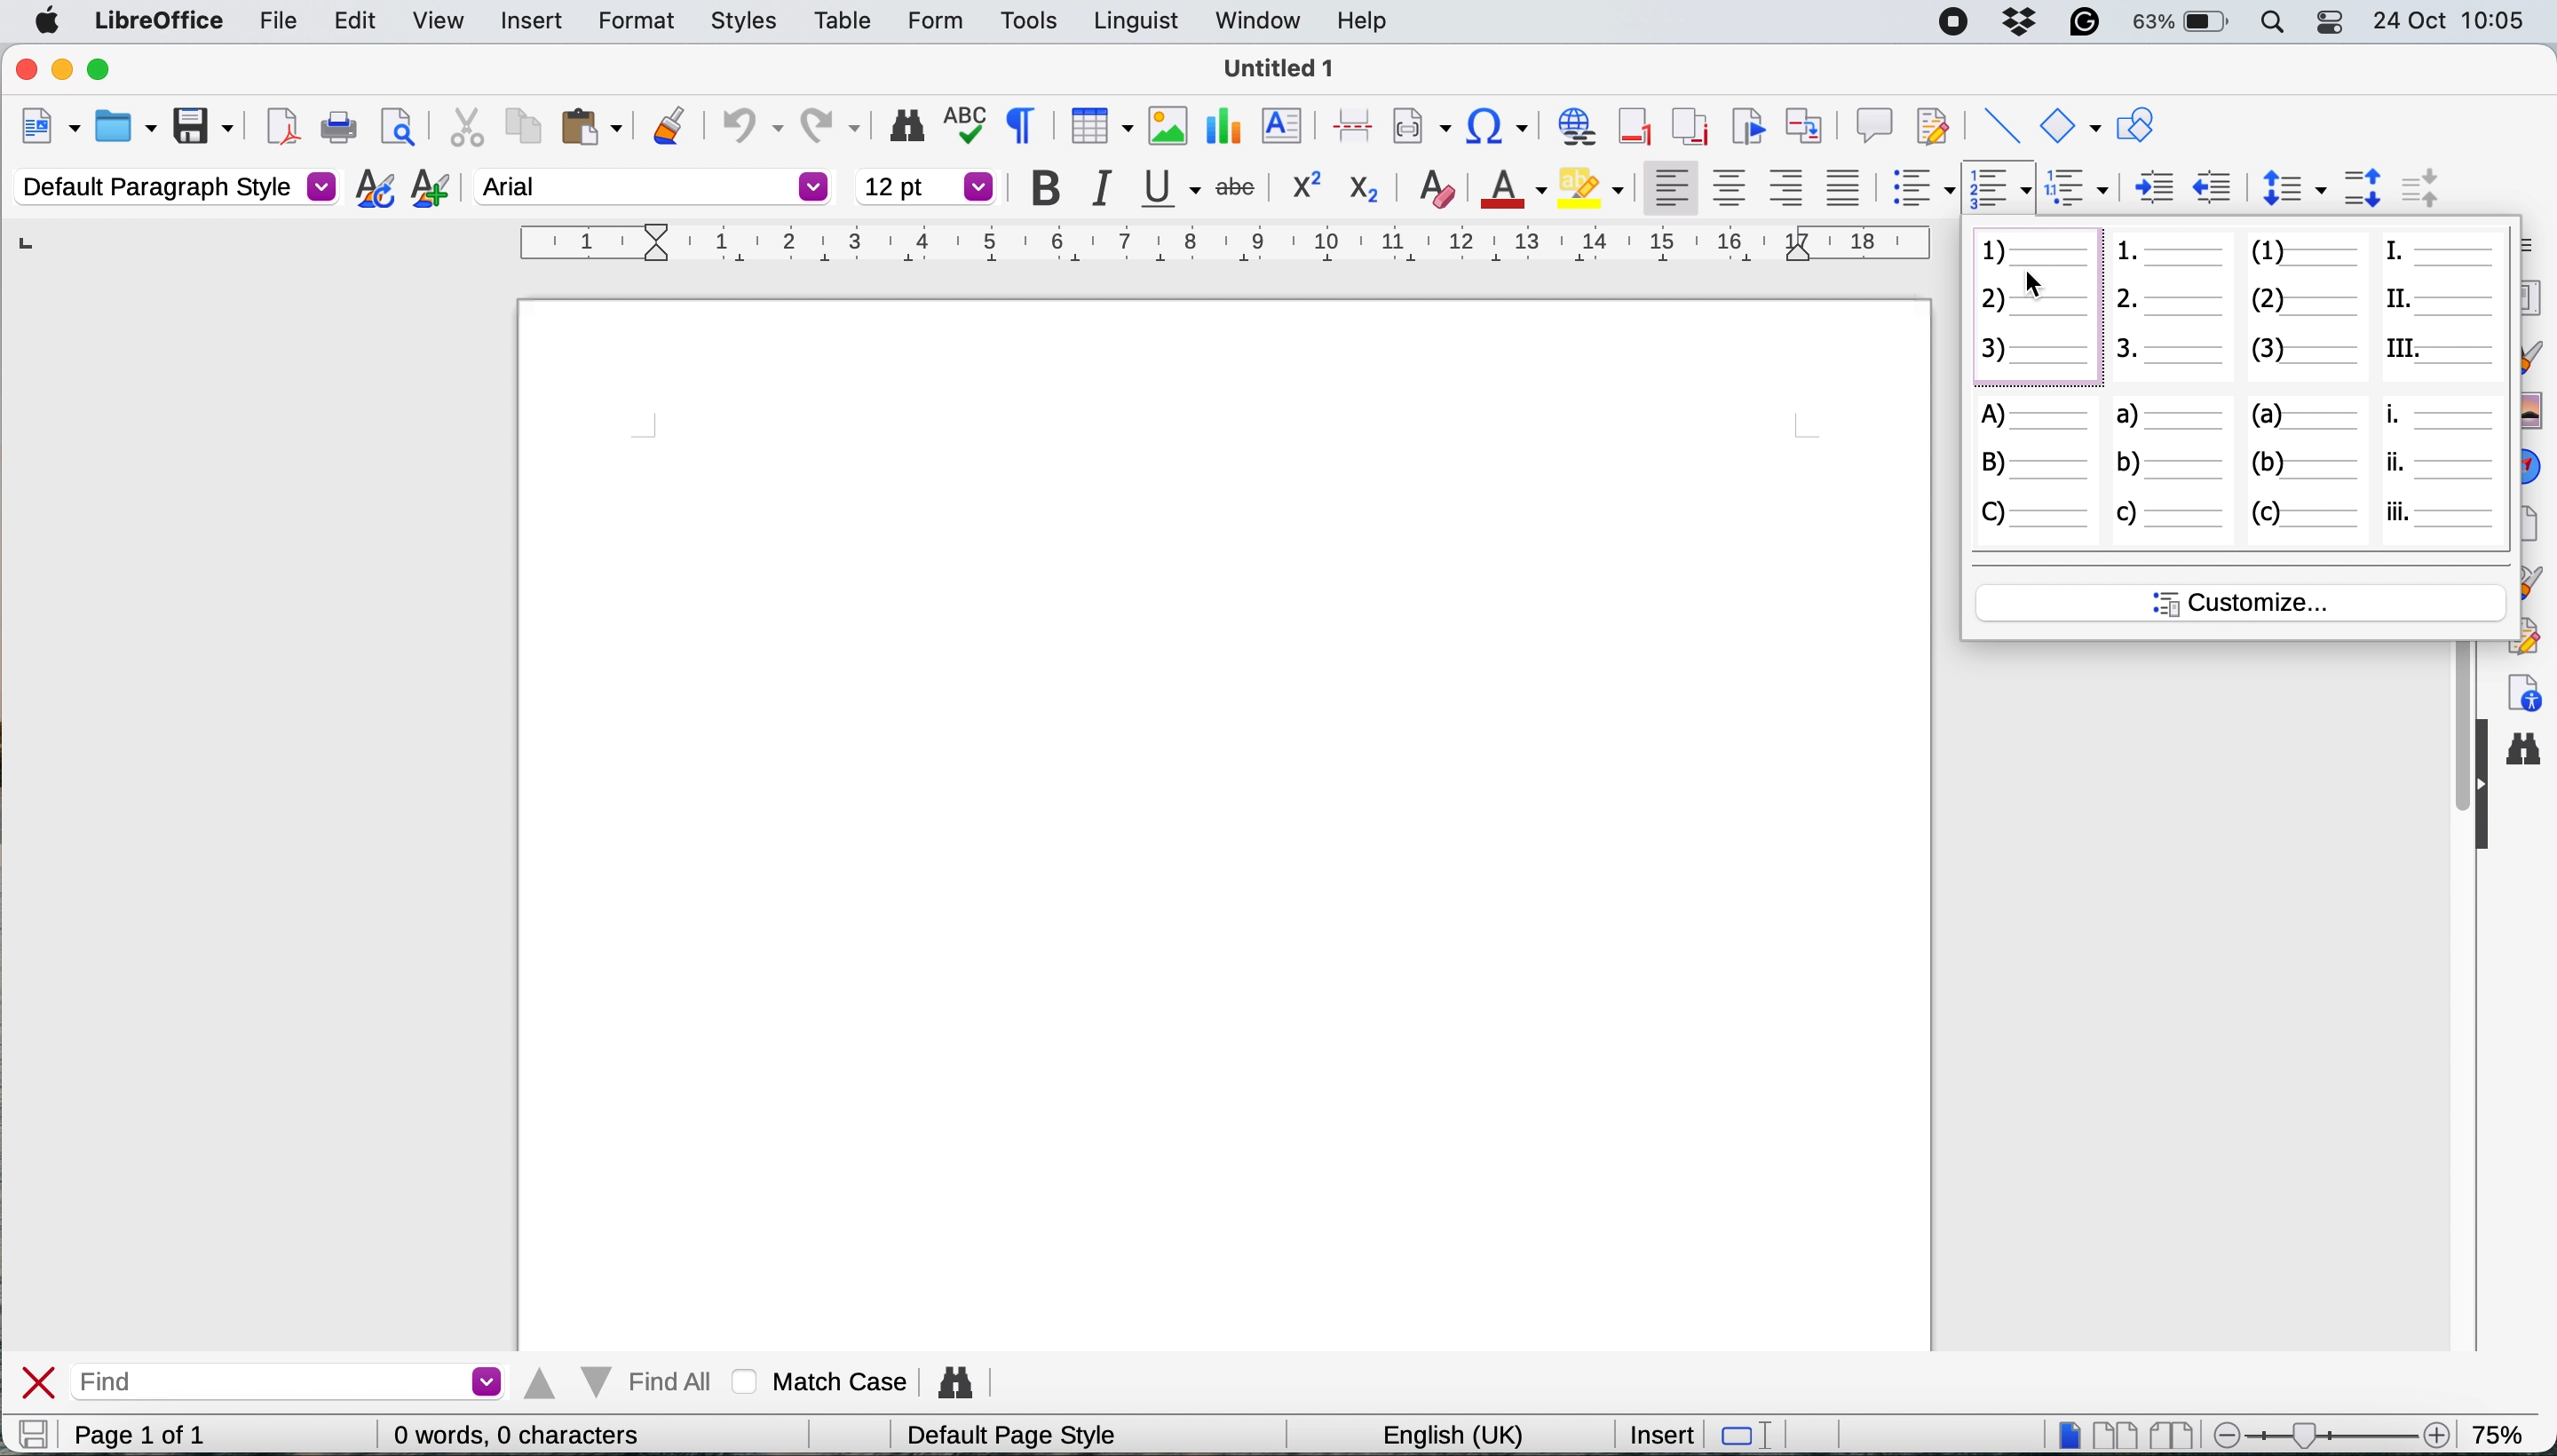 The width and height of the screenshot is (2557, 1456). I want to click on standard selection, so click(1746, 1436).